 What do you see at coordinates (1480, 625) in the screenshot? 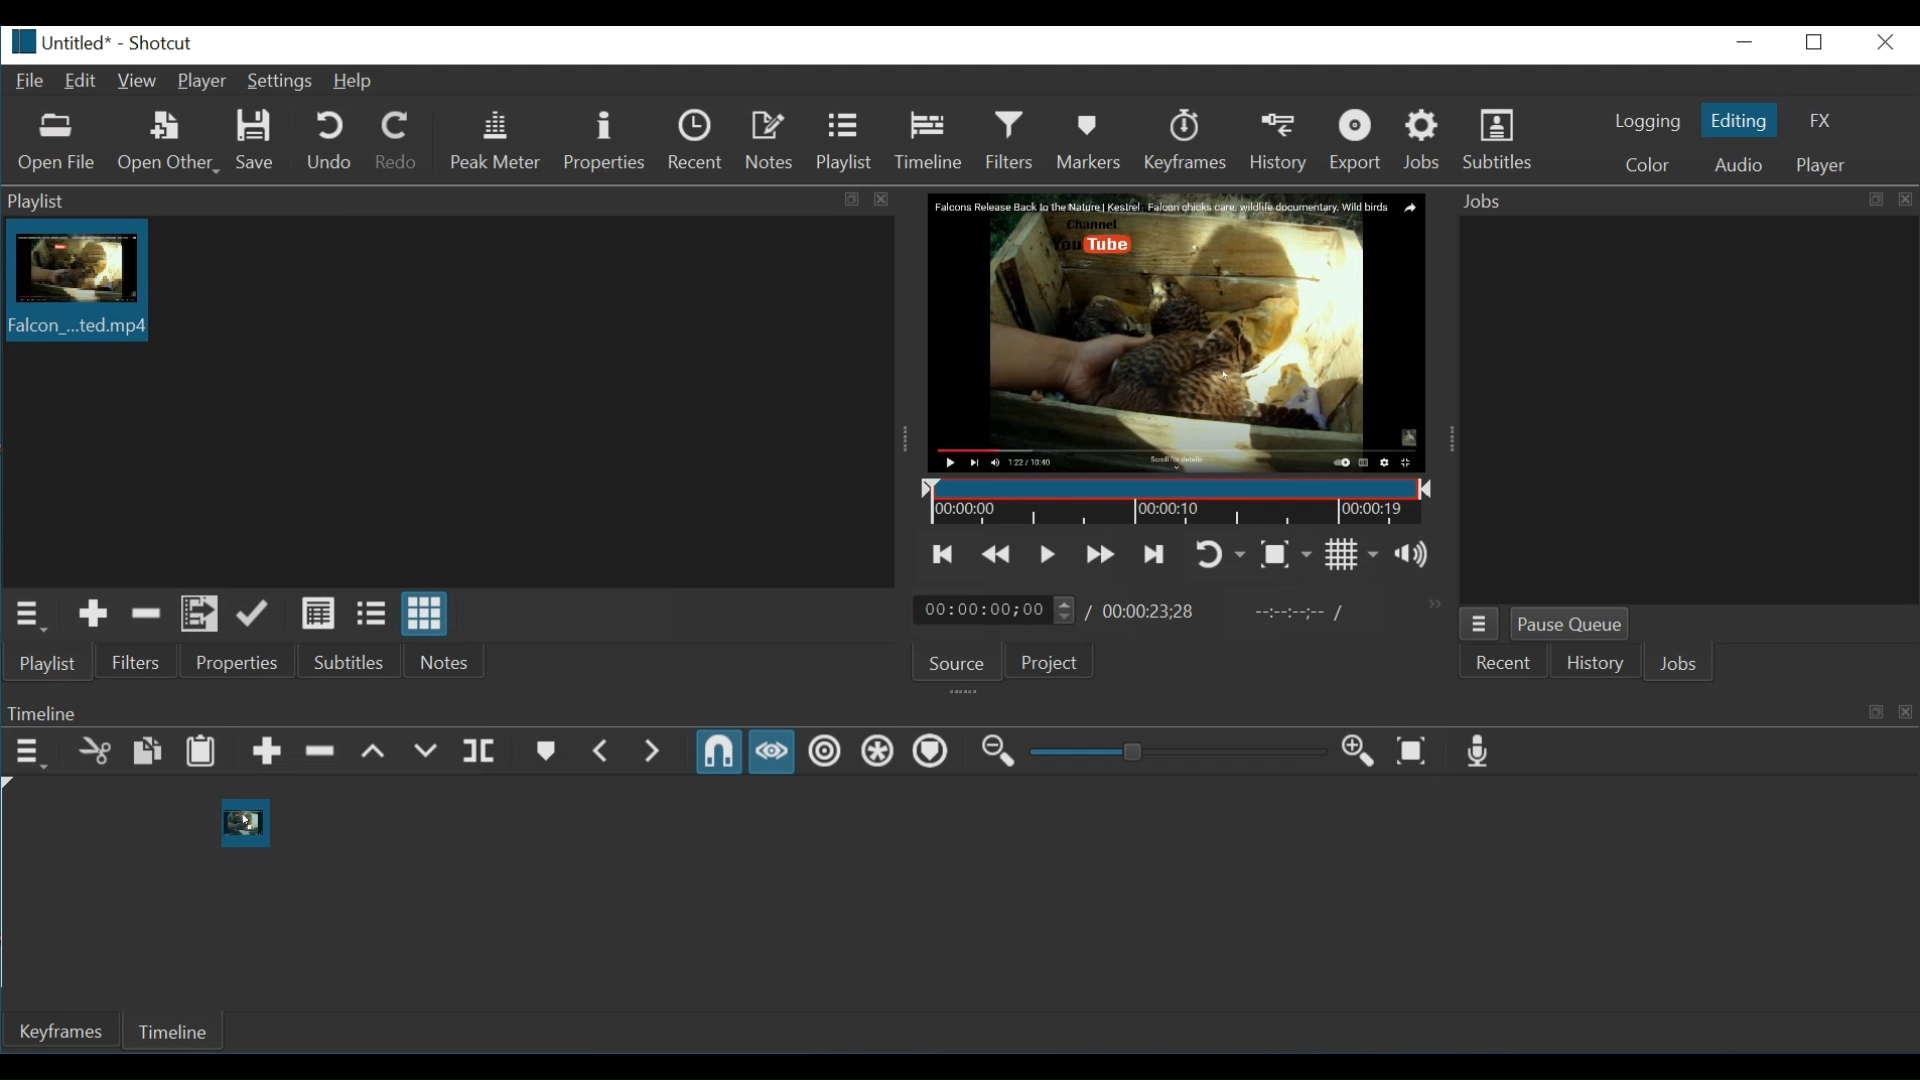
I see `Job menu` at bounding box center [1480, 625].